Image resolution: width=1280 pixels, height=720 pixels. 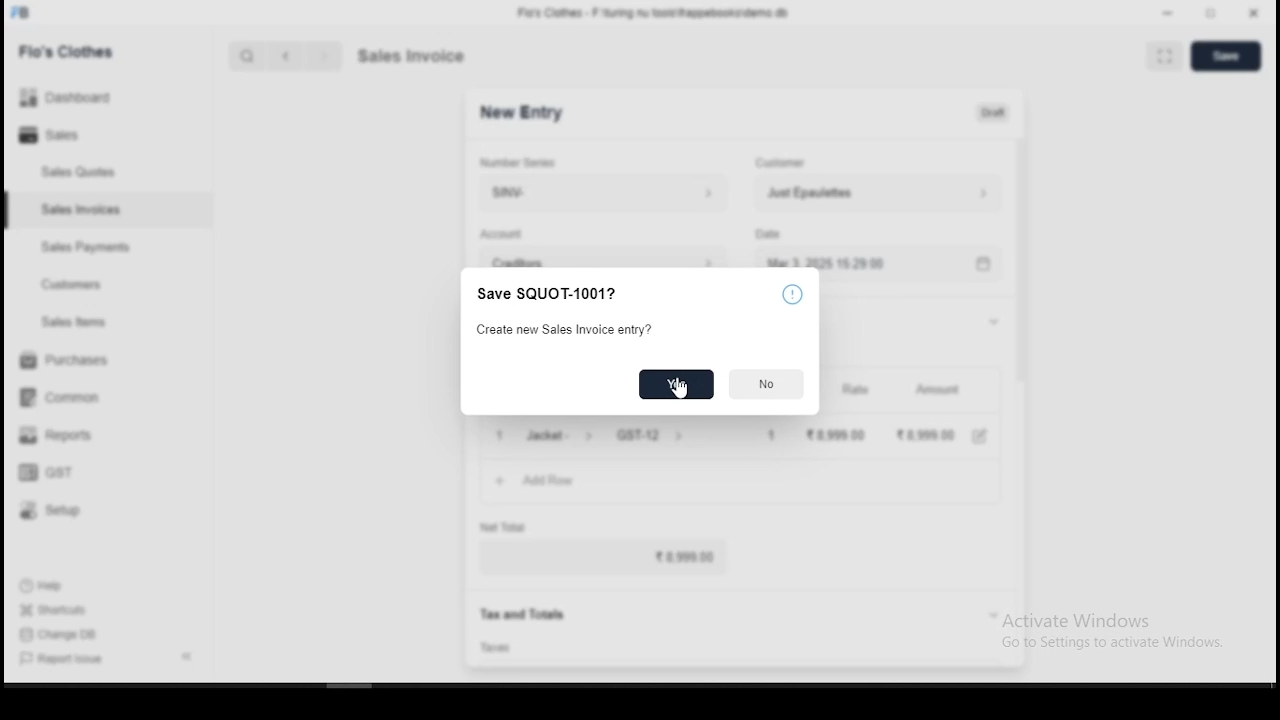 What do you see at coordinates (769, 231) in the screenshot?
I see `type` at bounding box center [769, 231].